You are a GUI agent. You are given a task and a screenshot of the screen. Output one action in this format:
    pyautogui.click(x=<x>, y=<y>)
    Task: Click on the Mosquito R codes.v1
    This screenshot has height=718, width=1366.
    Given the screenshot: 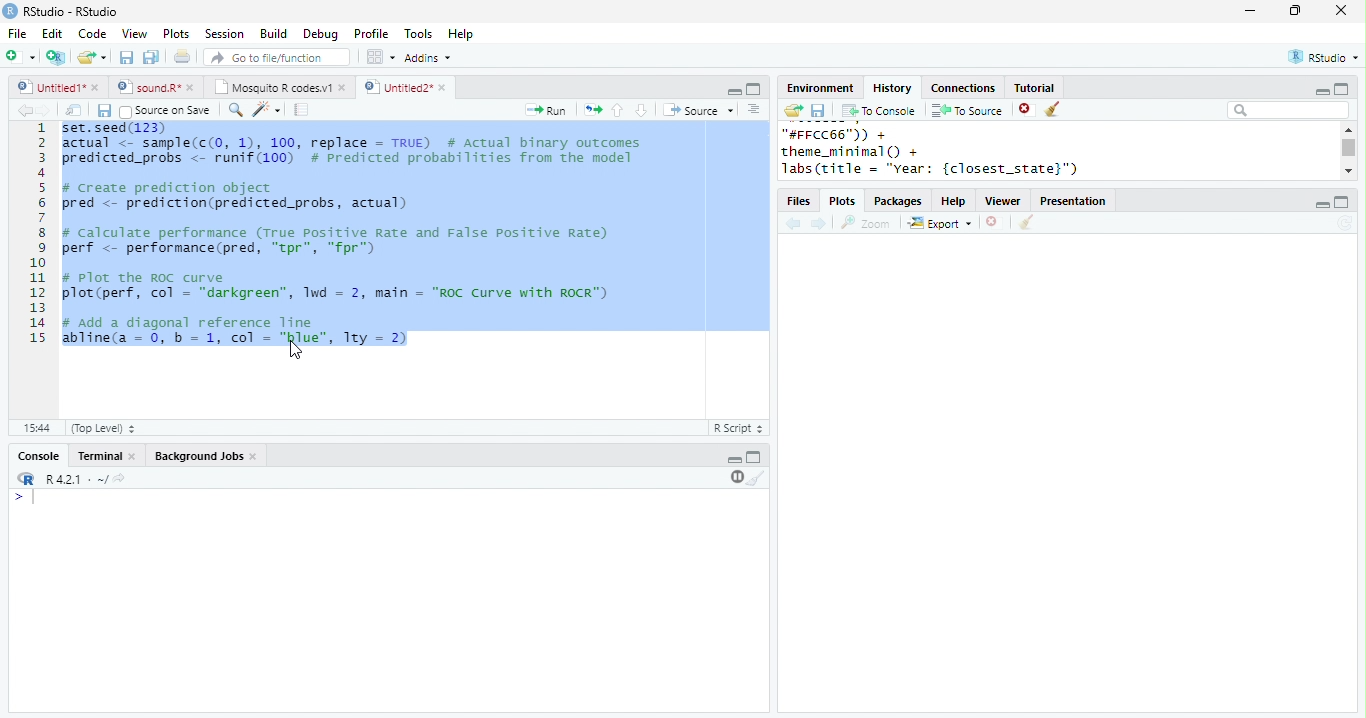 What is the action you would take?
    pyautogui.click(x=273, y=87)
    